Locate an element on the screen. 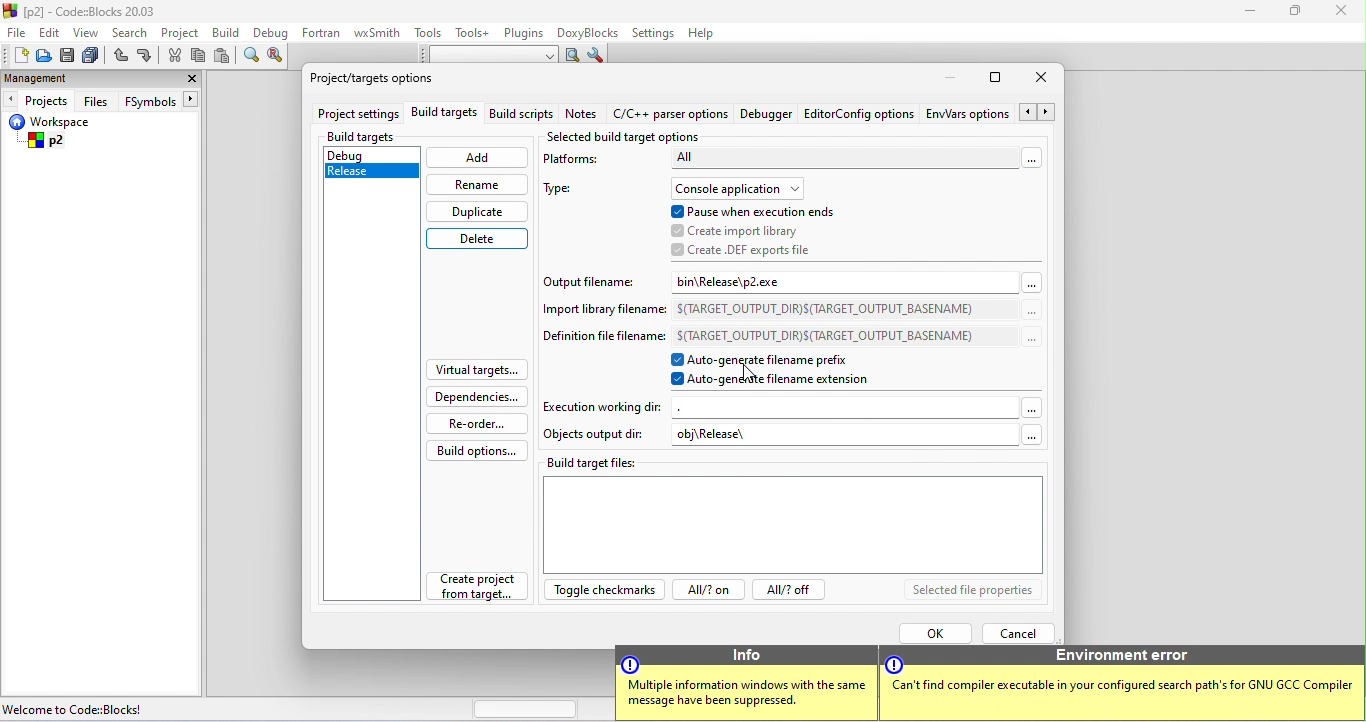 This screenshot has height=722, width=1366. wxsmith is located at coordinates (379, 32).